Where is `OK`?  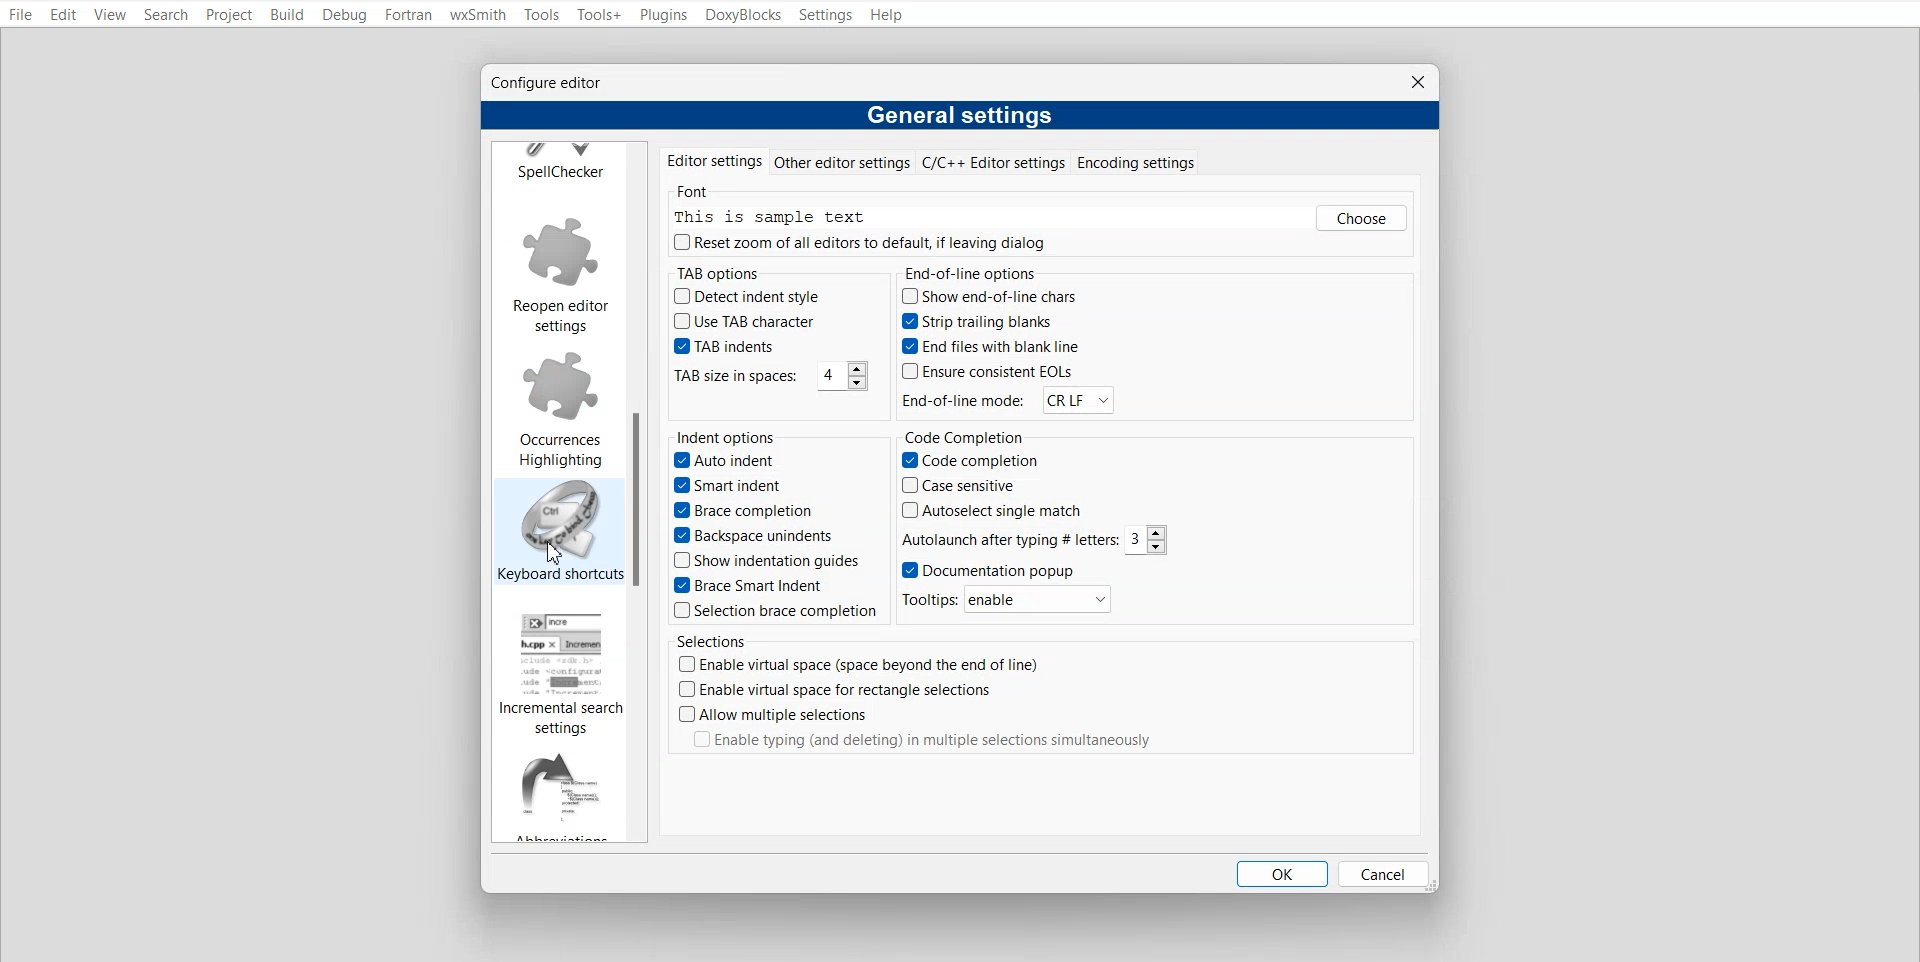 OK is located at coordinates (1279, 873).